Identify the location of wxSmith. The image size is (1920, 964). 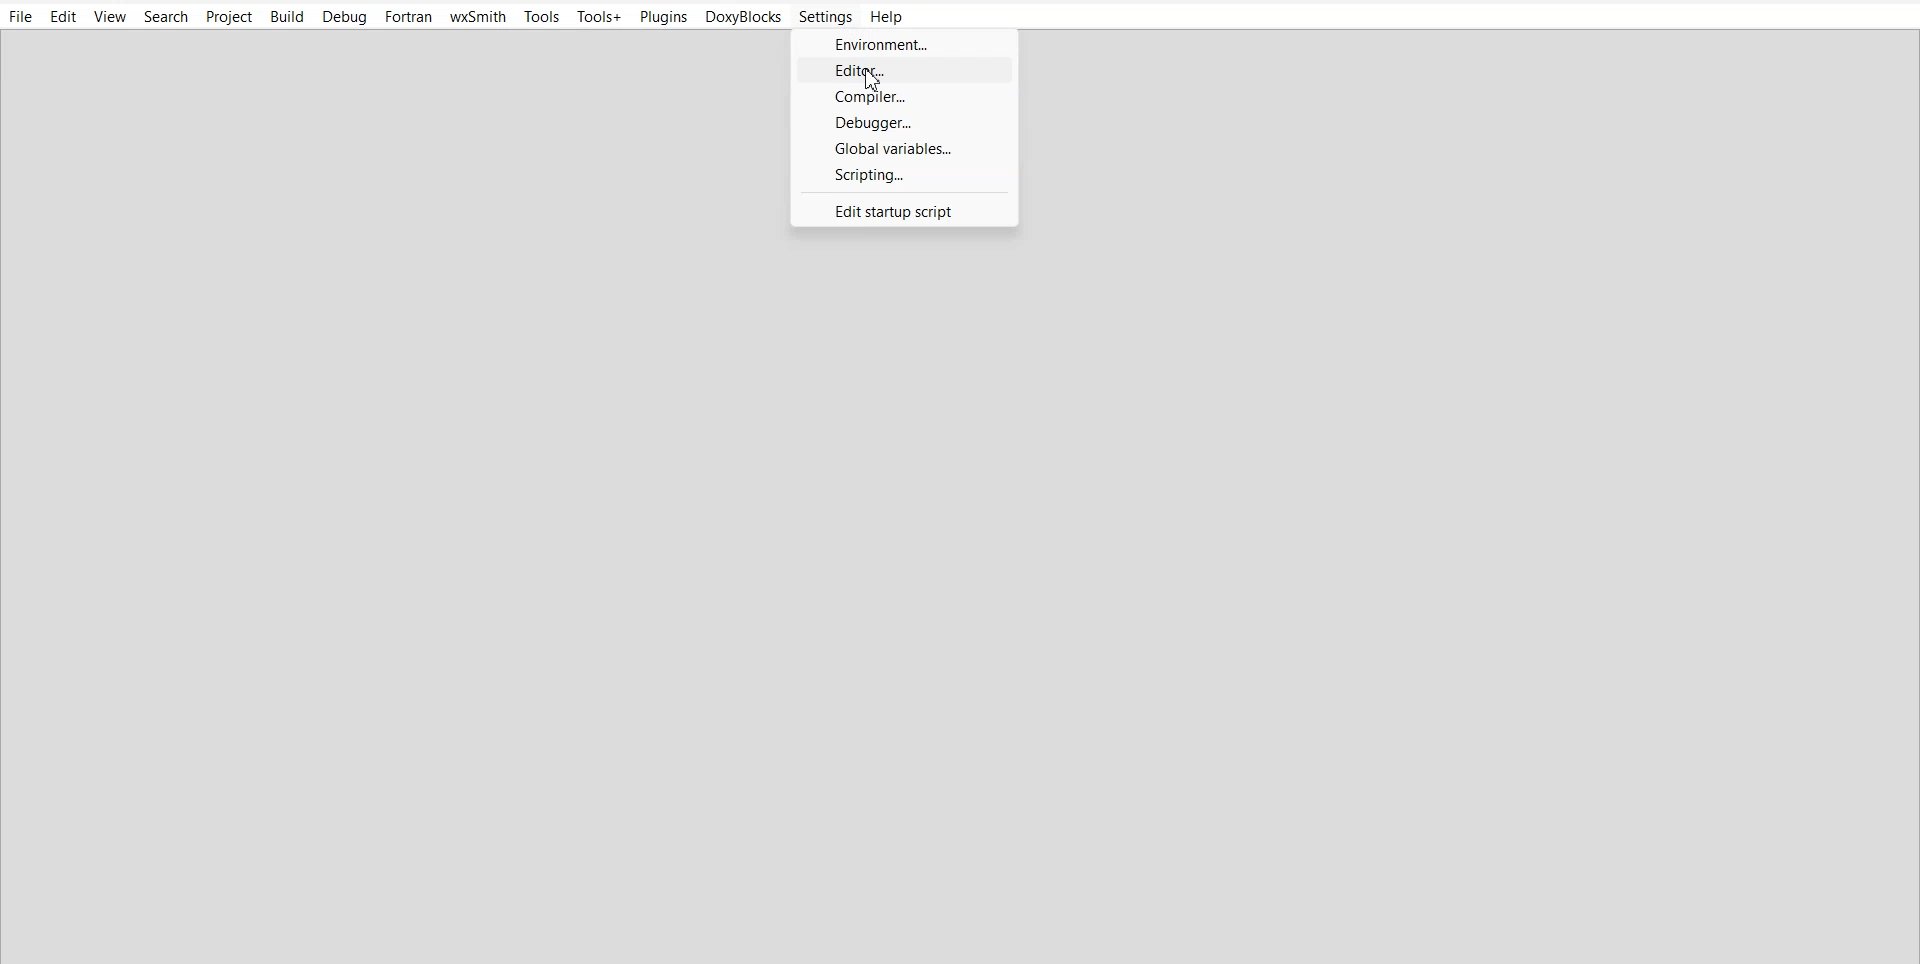
(477, 16).